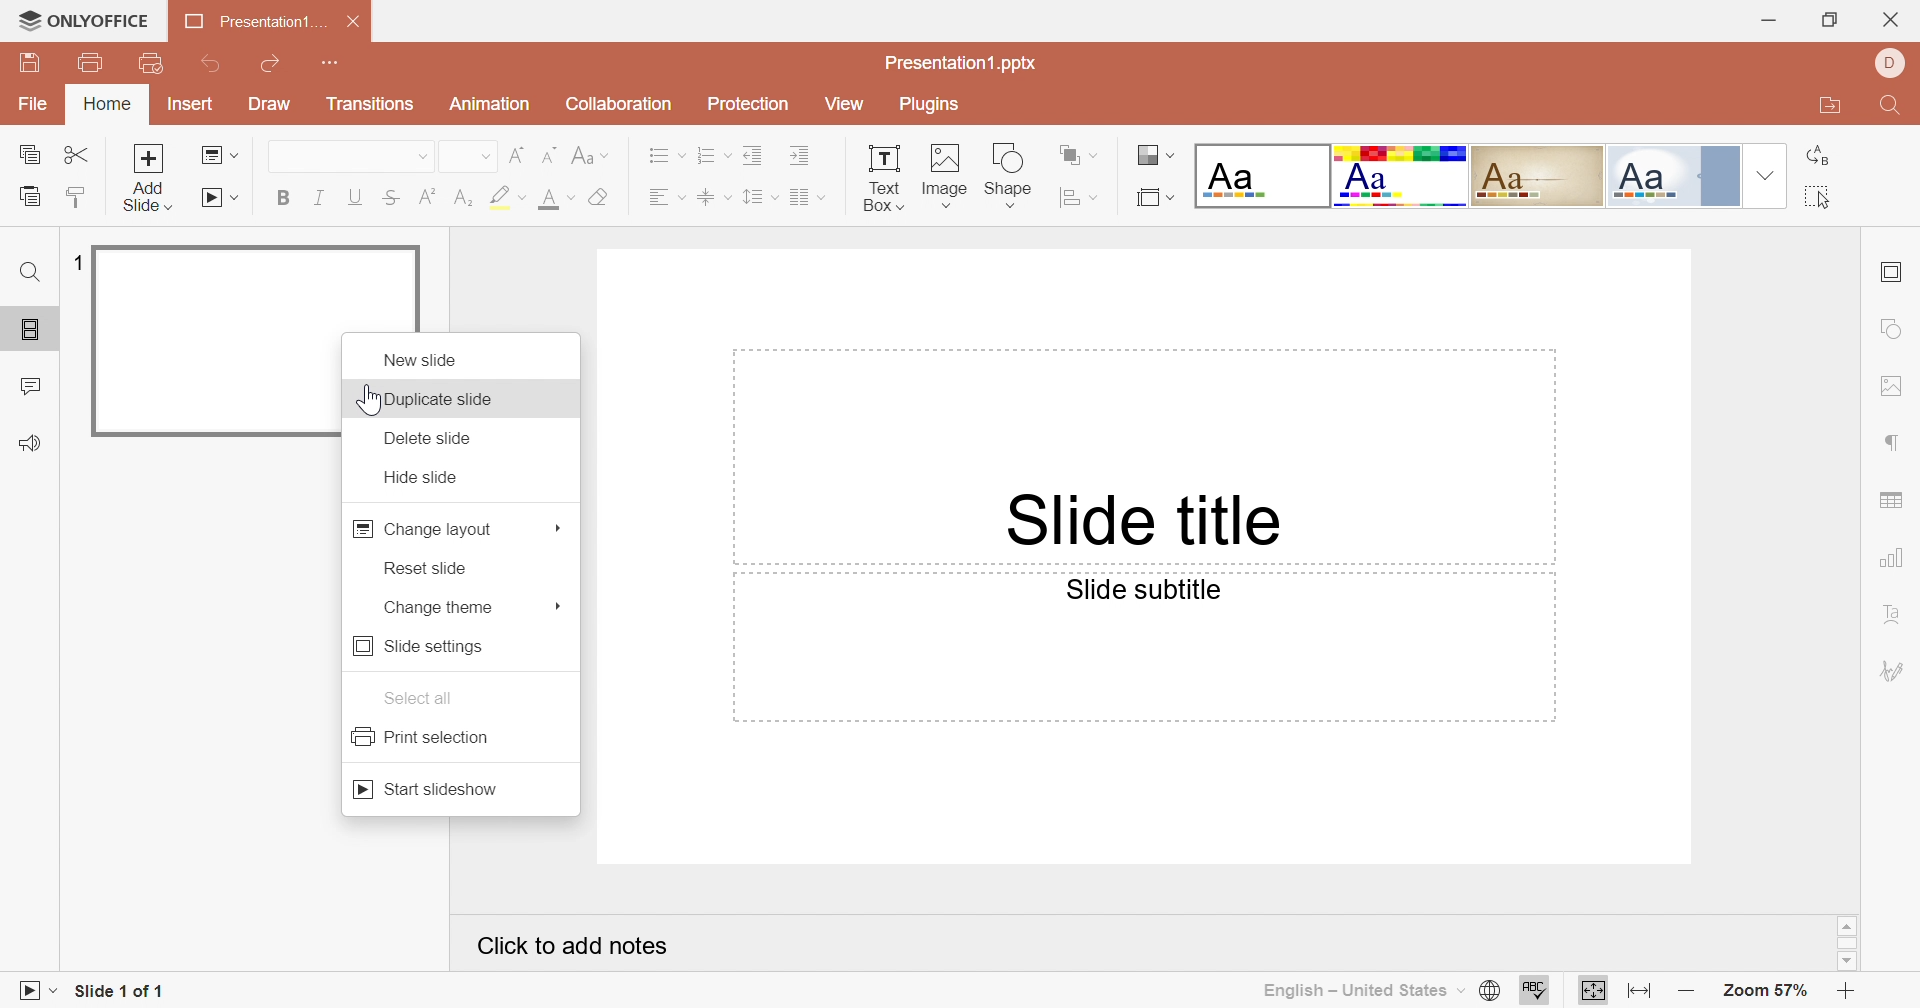 This screenshot has width=1920, height=1008. Describe the element at coordinates (427, 528) in the screenshot. I see `Change layout` at that location.